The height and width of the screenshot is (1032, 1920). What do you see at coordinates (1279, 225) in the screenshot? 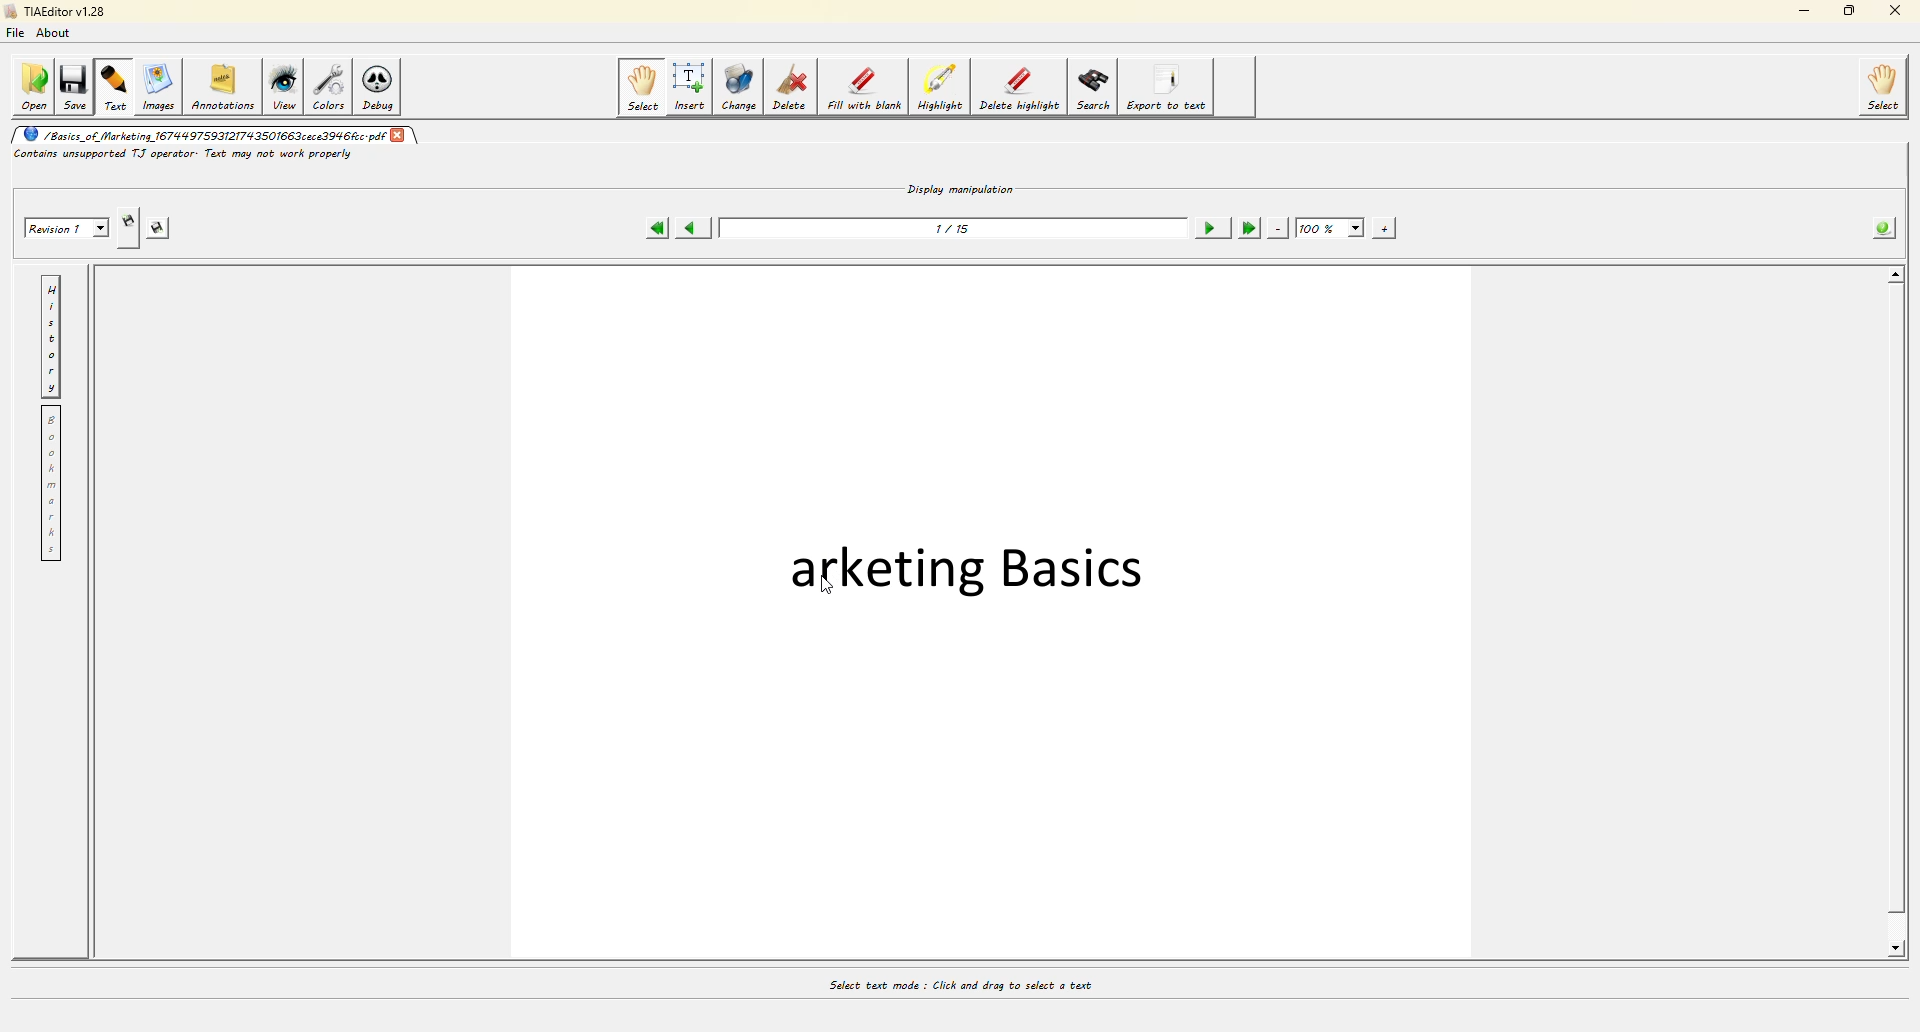
I see `zoom out` at bounding box center [1279, 225].